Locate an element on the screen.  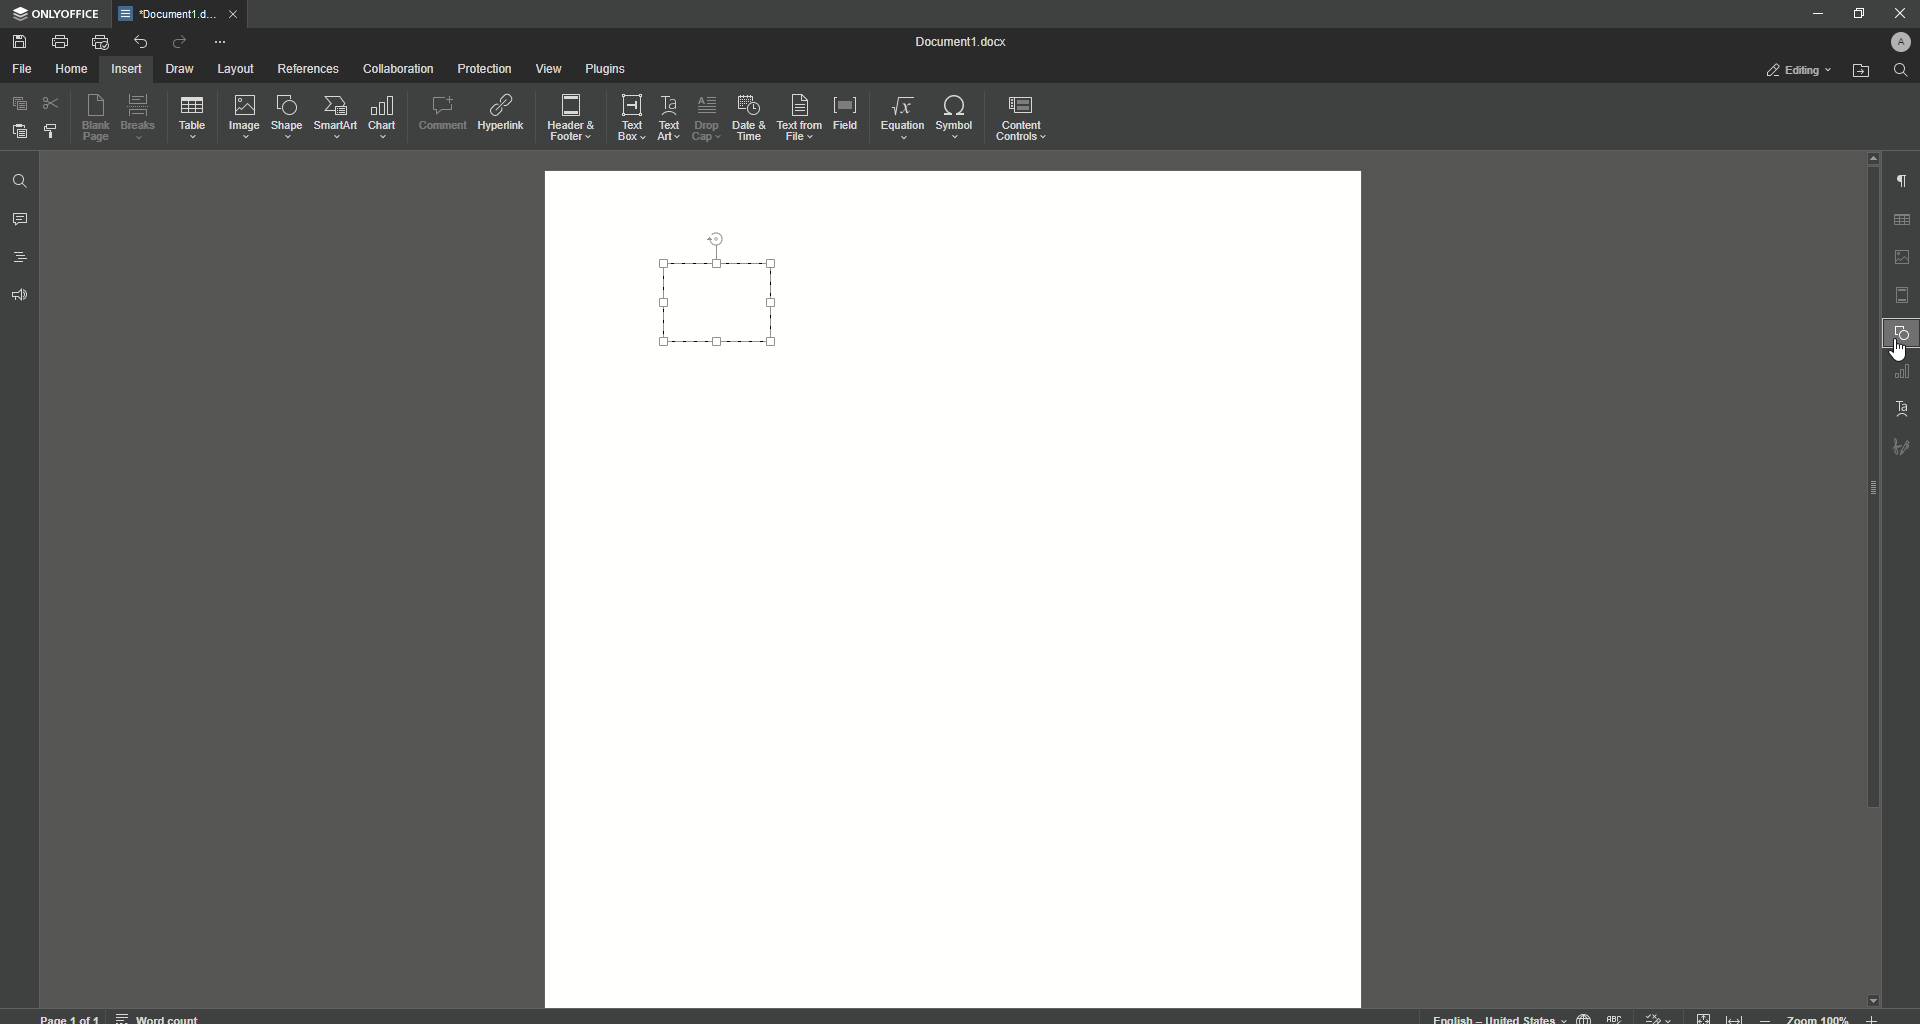
scroll down is located at coordinates (1872, 995).